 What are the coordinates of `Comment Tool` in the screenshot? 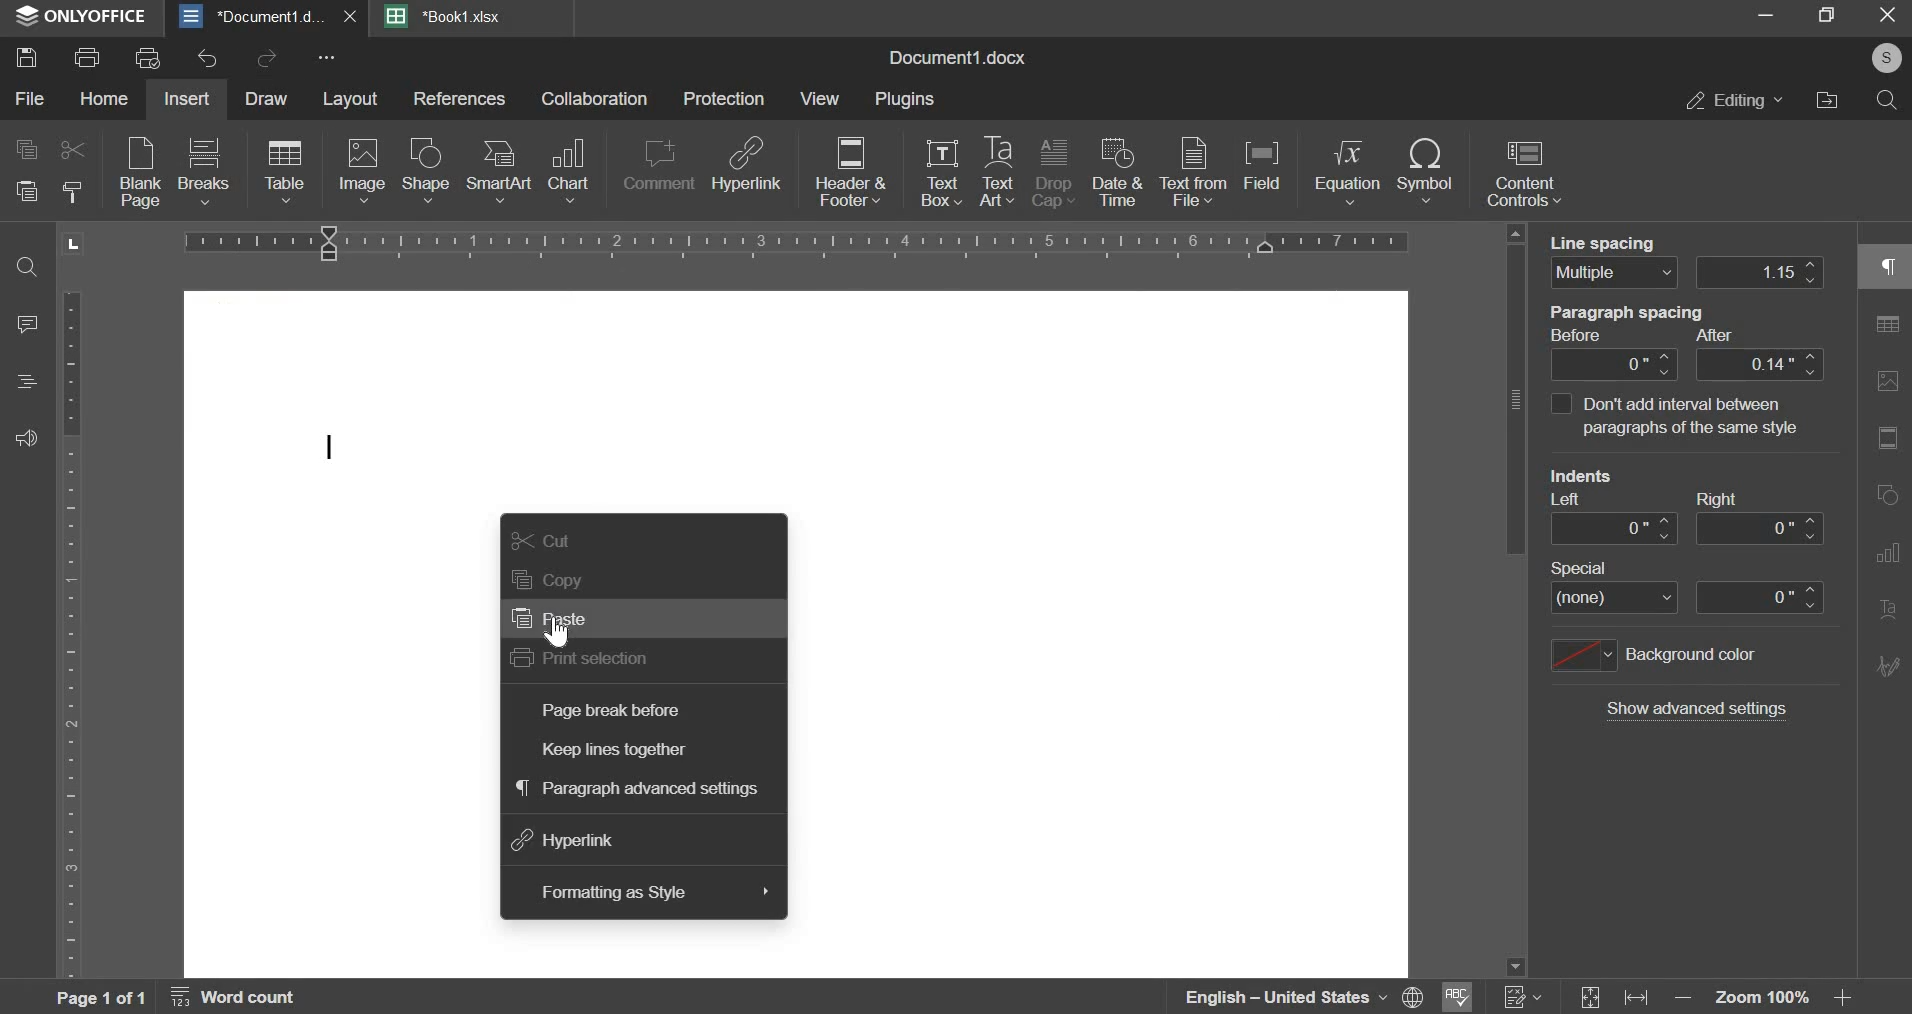 It's located at (1887, 550).